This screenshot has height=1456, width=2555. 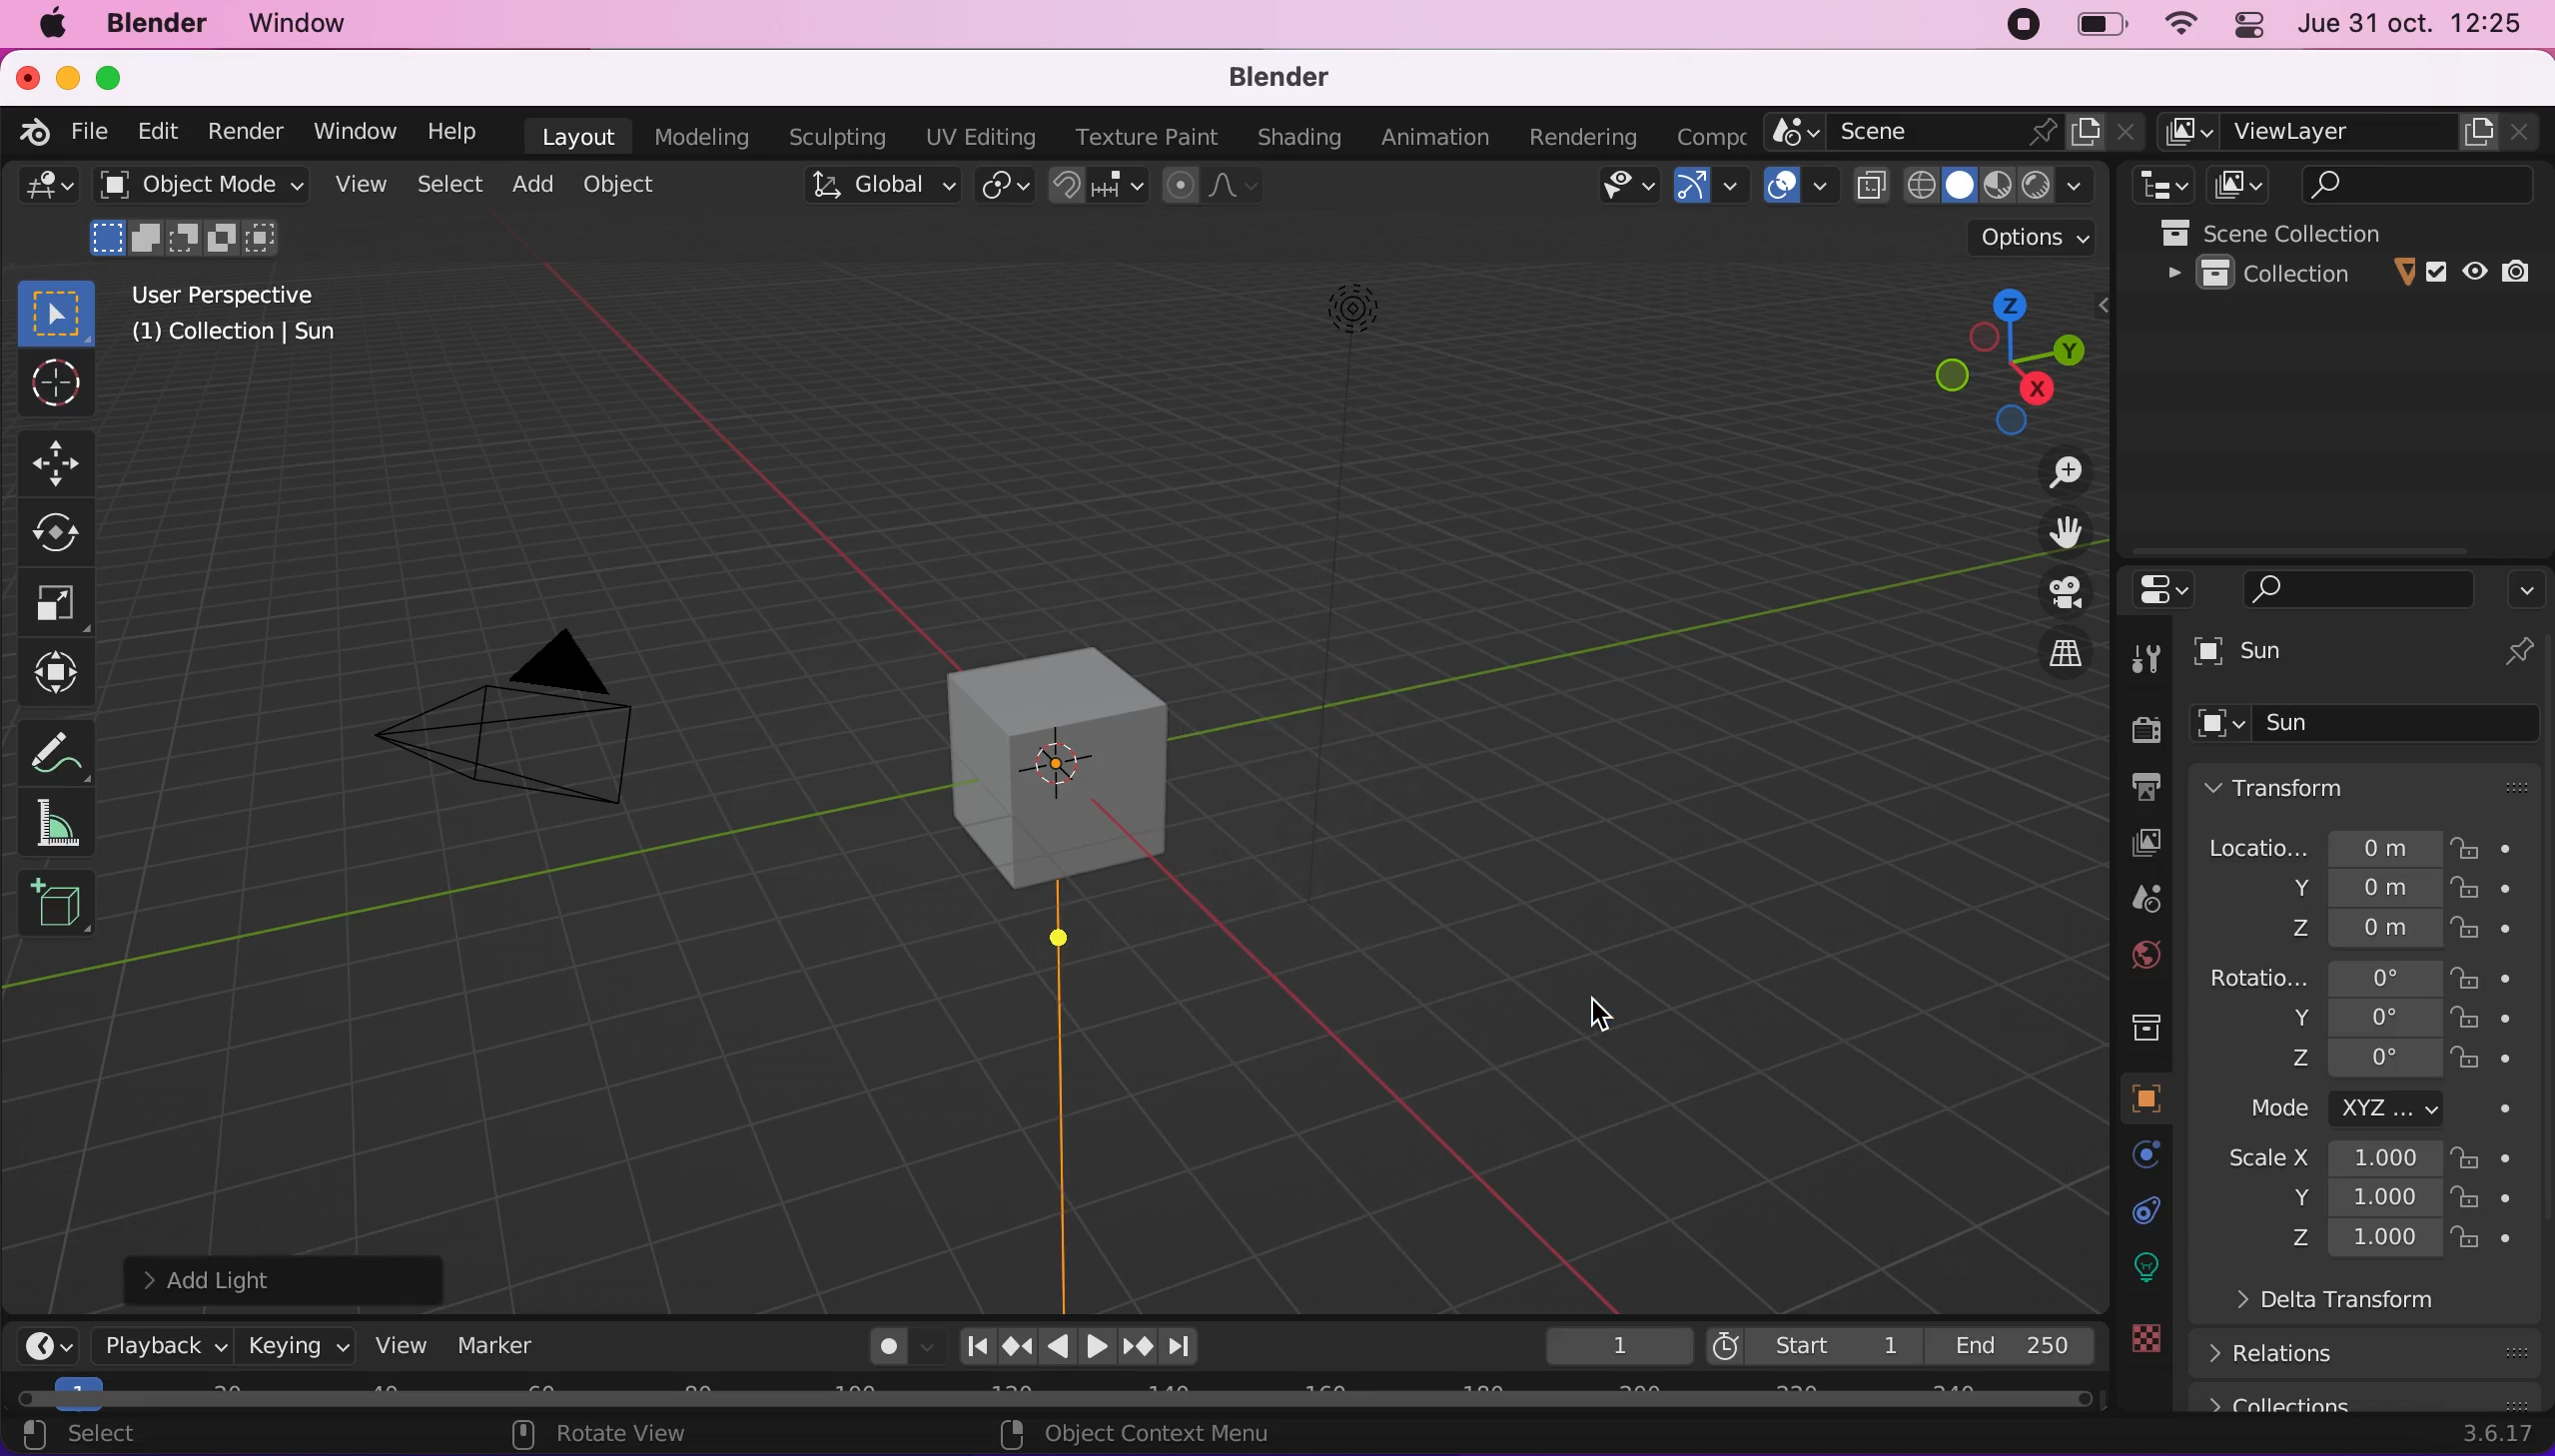 I want to click on scale, so click(x=67, y=601).